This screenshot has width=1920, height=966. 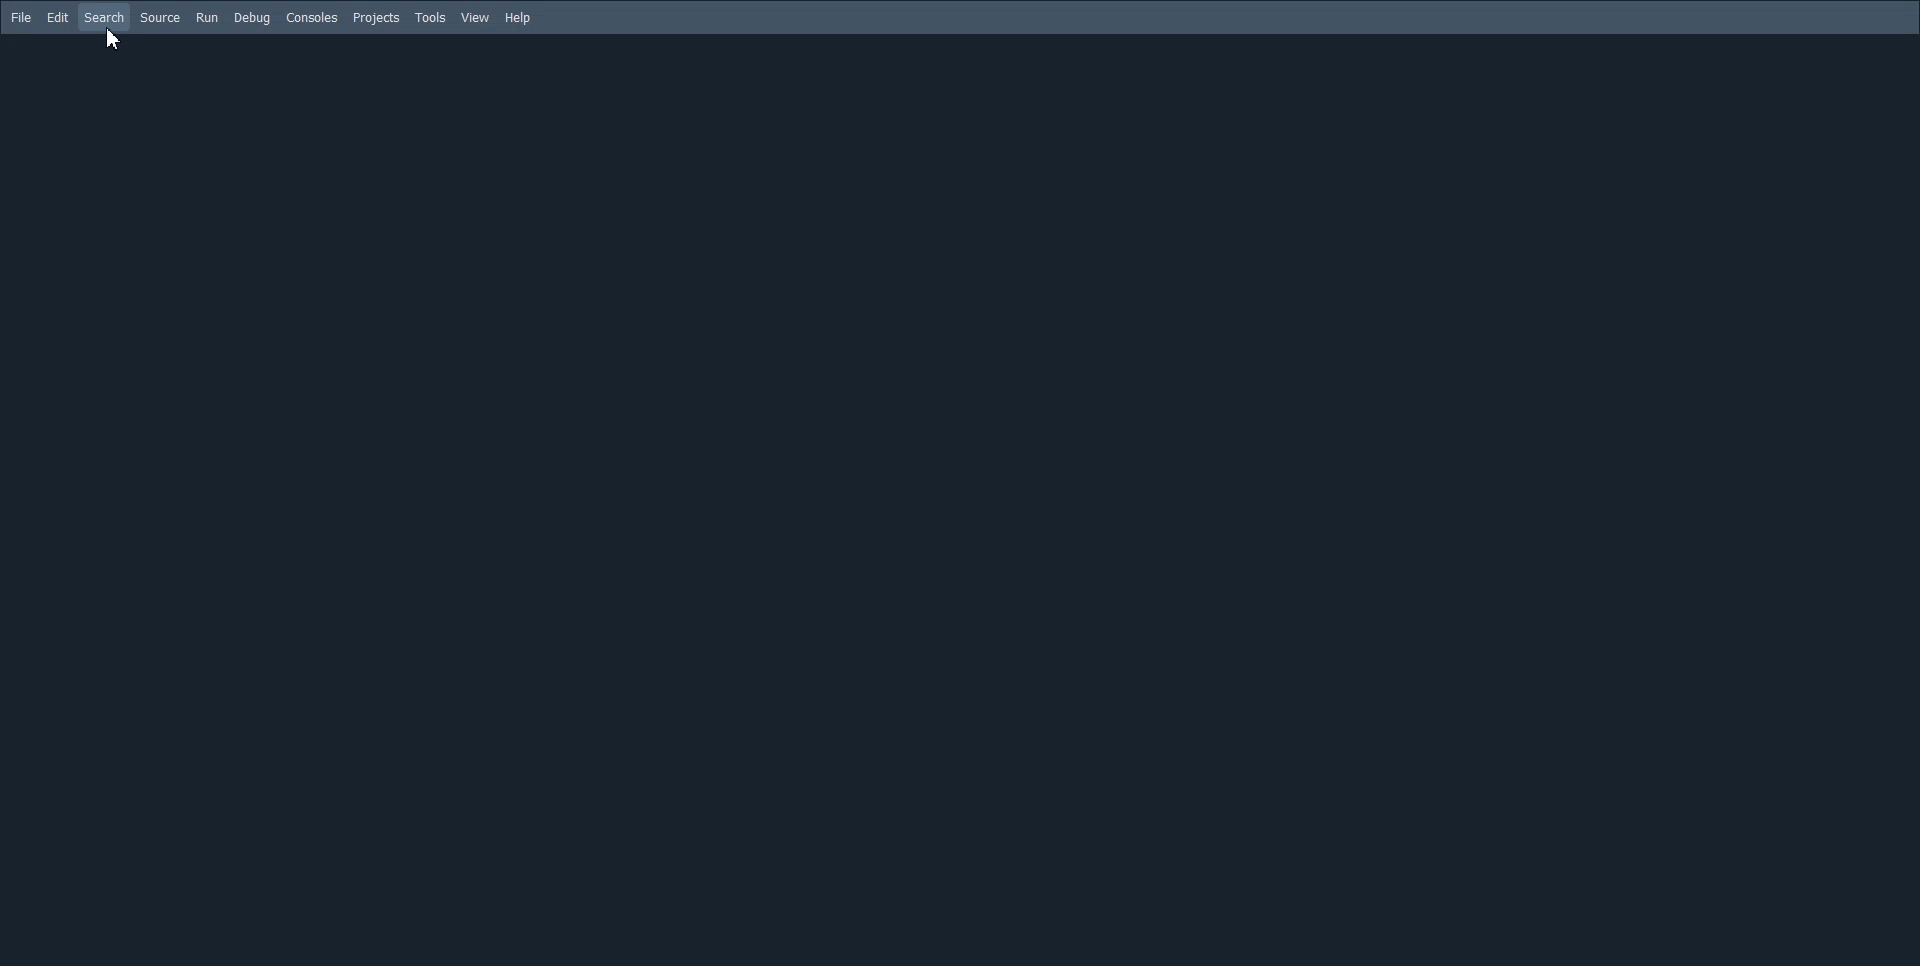 What do you see at coordinates (22, 17) in the screenshot?
I see `File` at bounding box center [22, 17].